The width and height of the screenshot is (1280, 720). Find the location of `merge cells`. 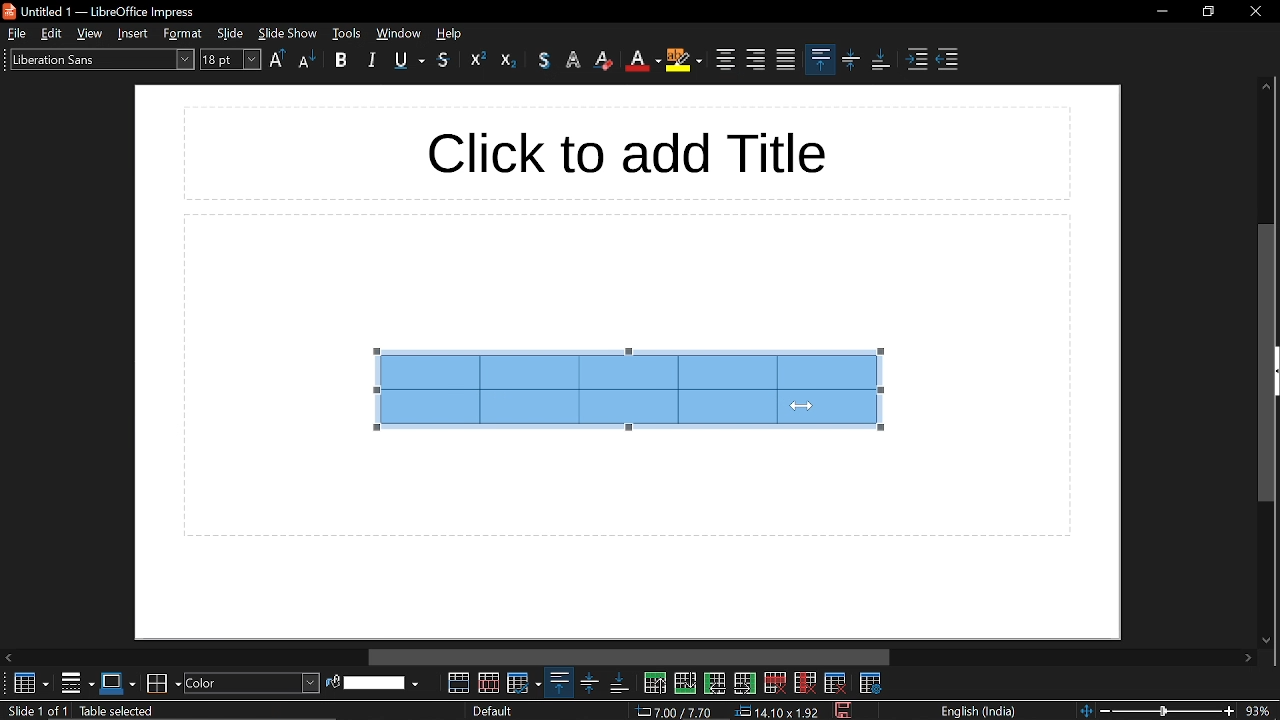

merge cells is located at coordinates (460, 683).